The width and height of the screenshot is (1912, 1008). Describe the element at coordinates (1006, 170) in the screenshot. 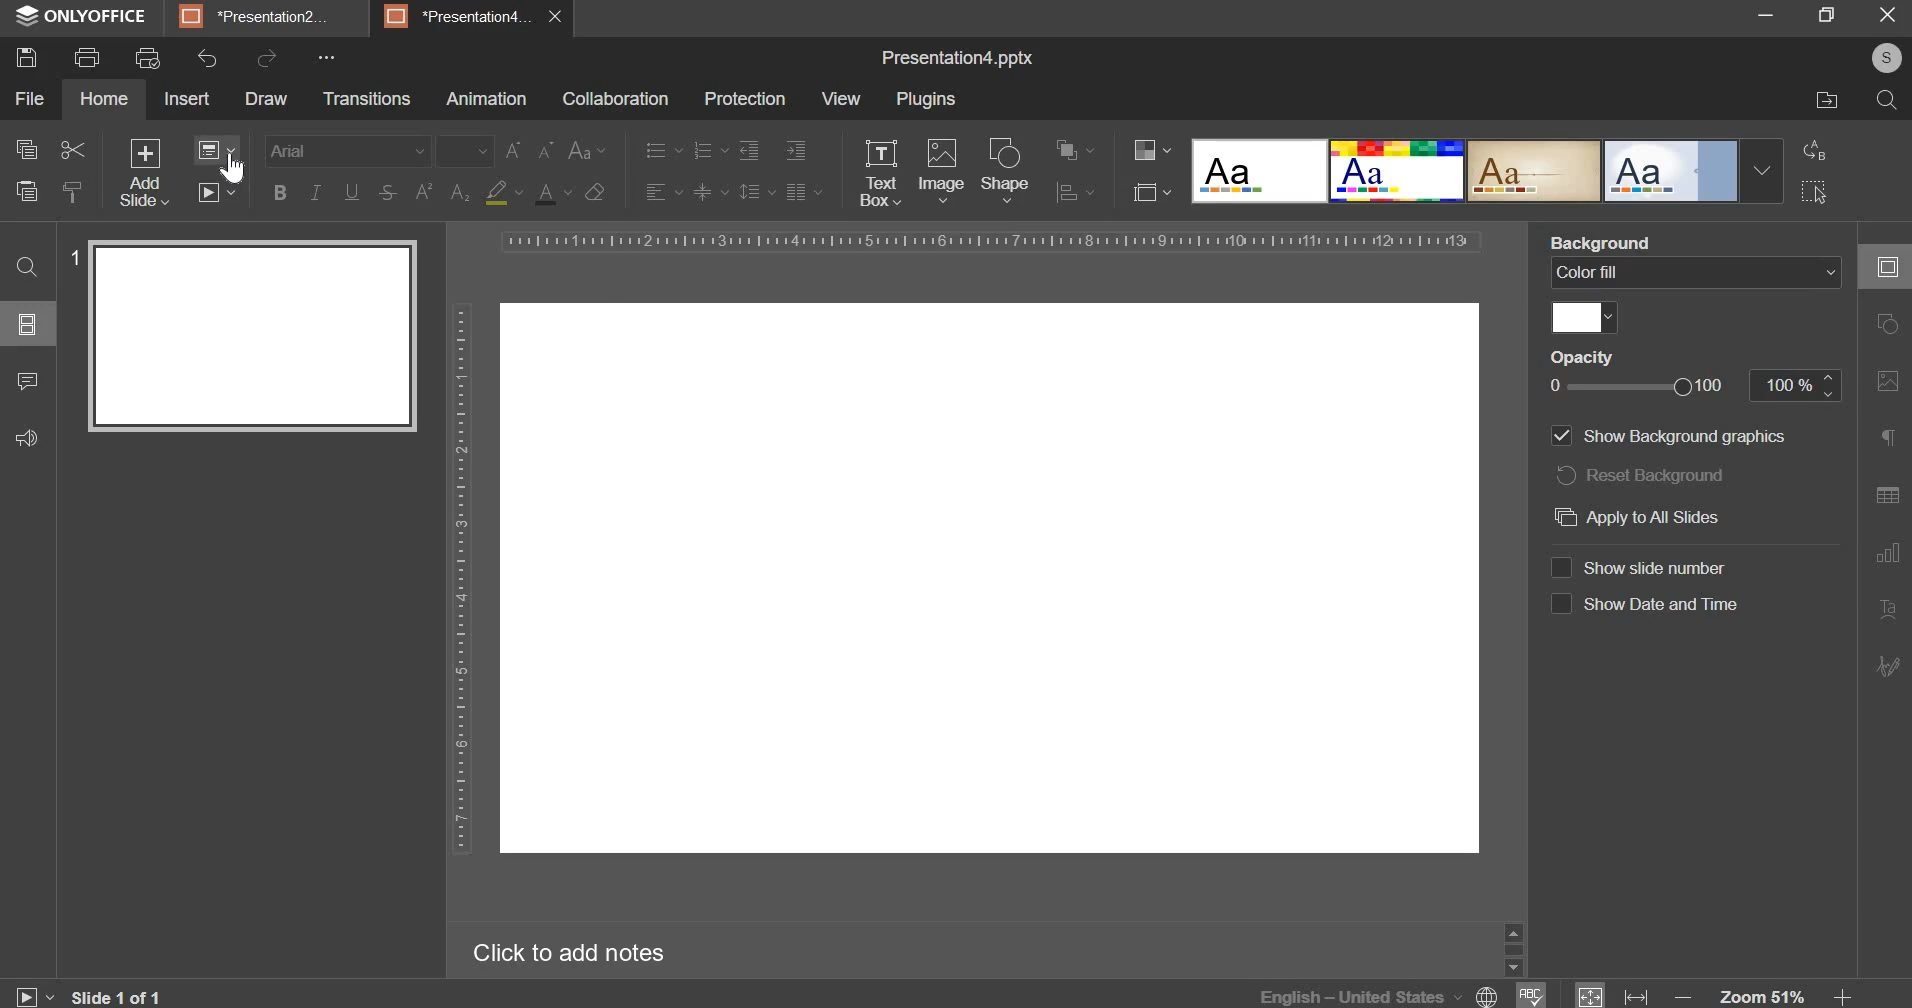

I see `shape` at that location.